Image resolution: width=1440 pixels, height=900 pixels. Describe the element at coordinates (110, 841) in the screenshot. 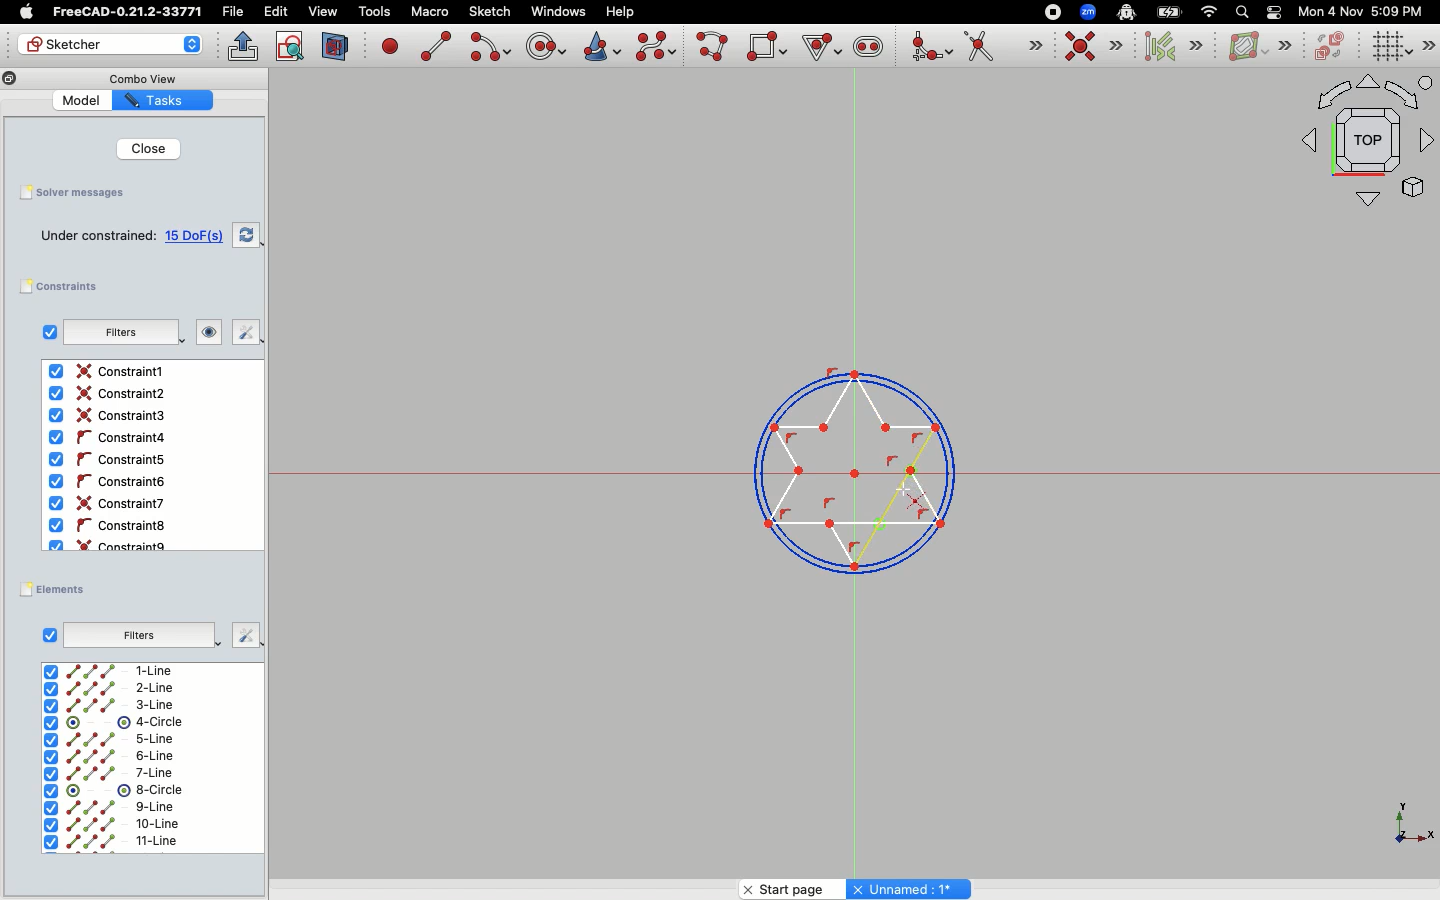

I see `11-line` at that location.